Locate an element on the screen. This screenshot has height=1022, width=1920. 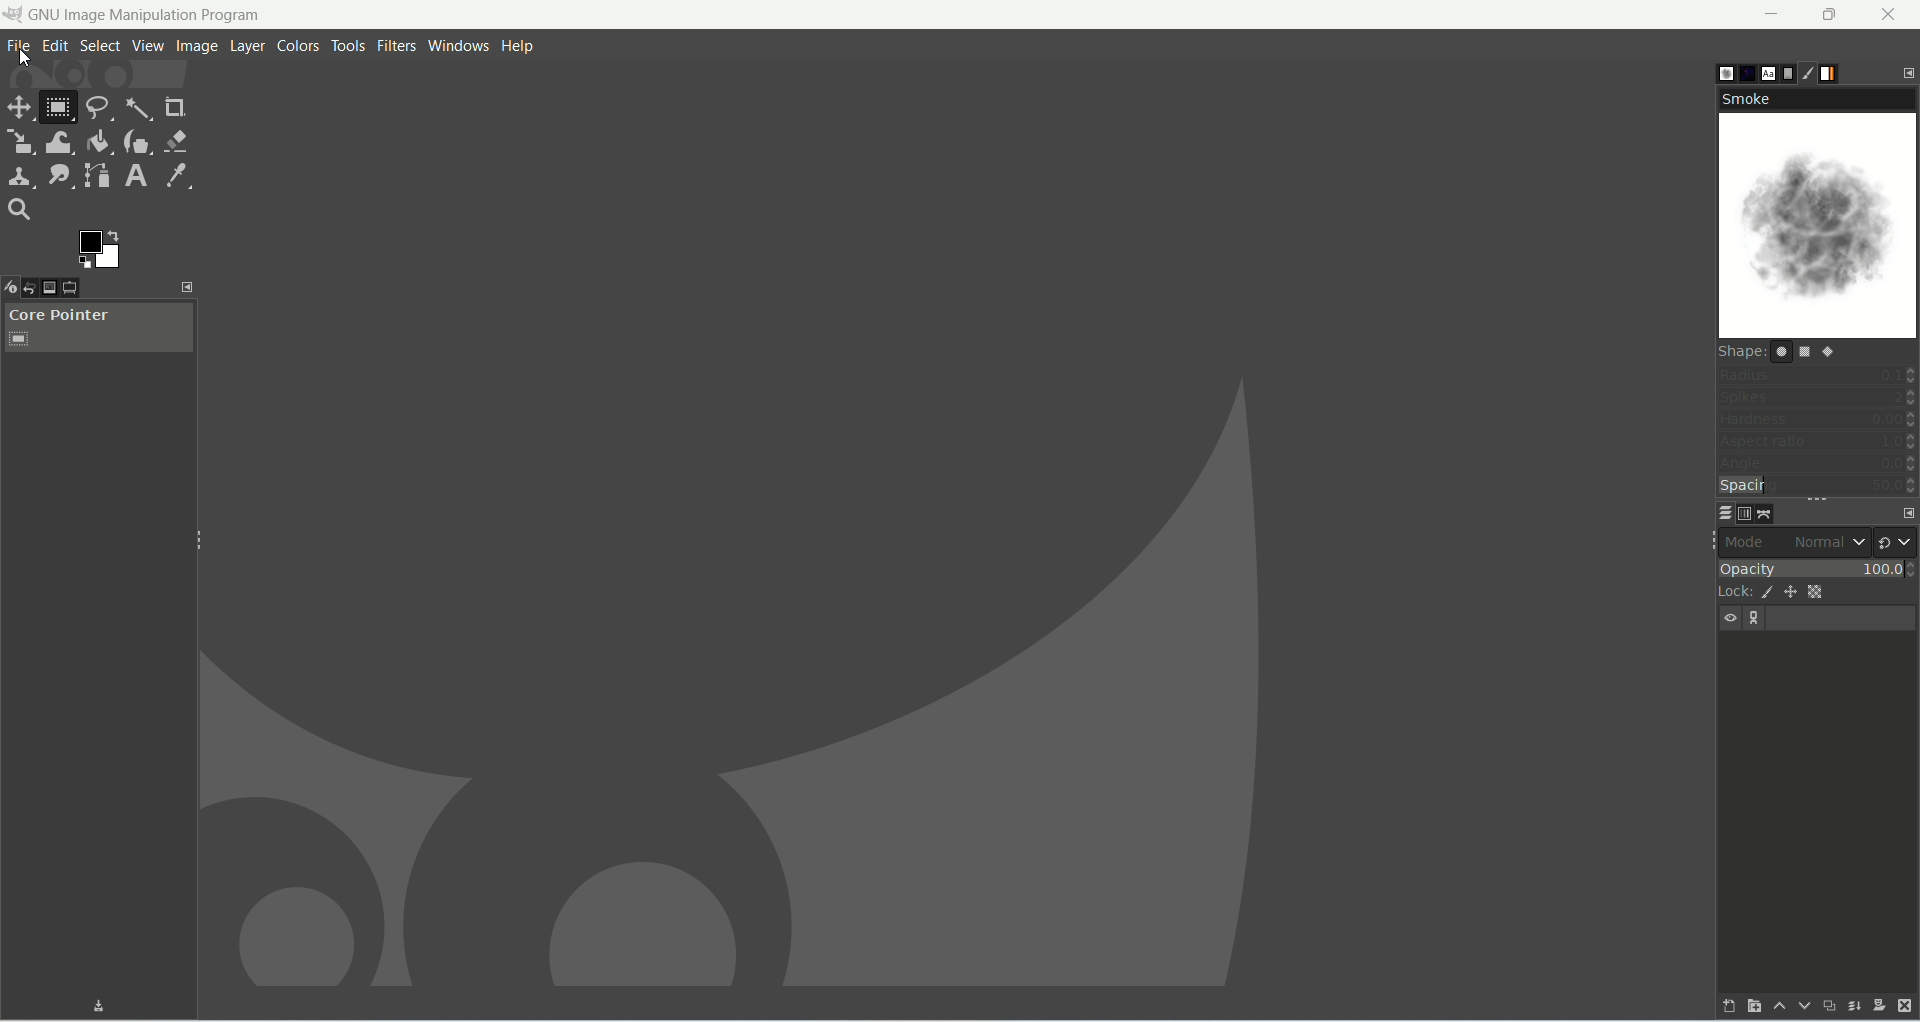
lower this layer is located at coordinates (1804, 1007).